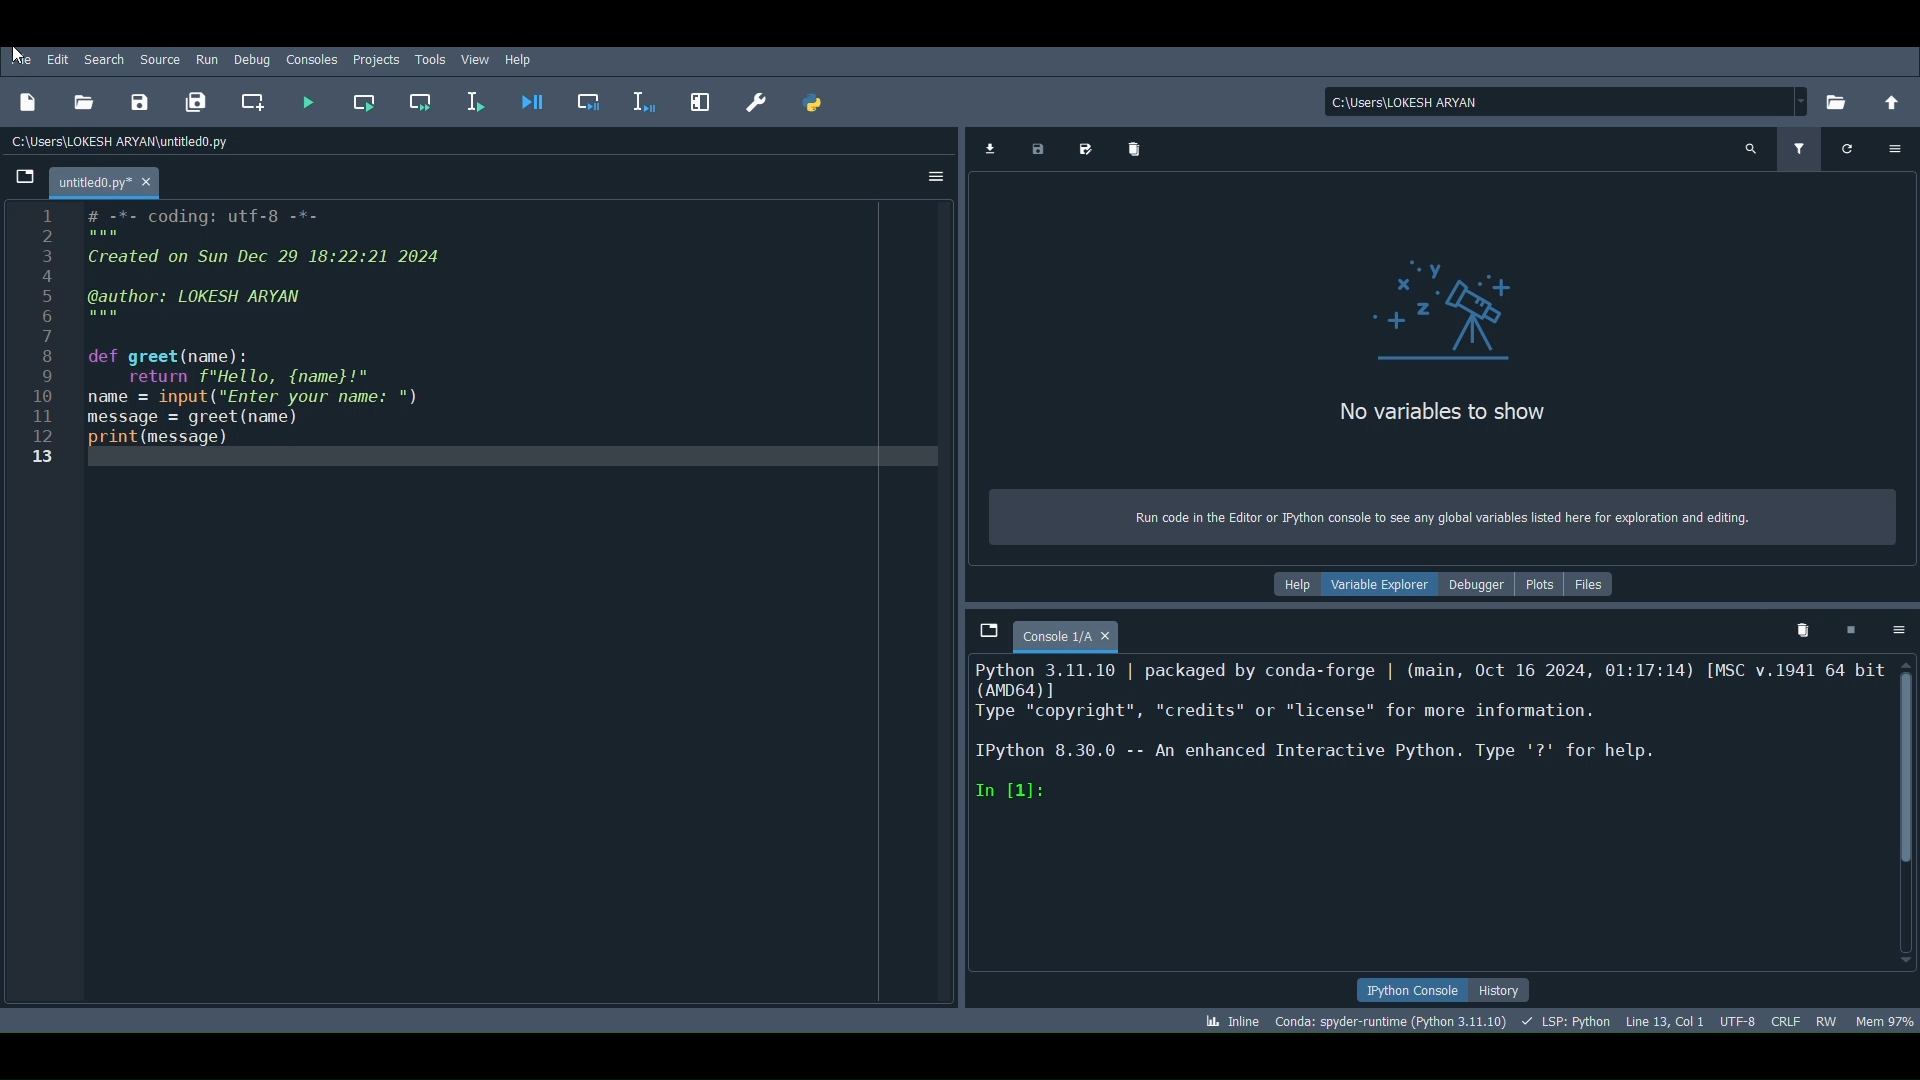 Image resolution: width=1920 pixels, height=1080 pixels. I want to click on Run current cell and go to the next one (Shift + Return), so click(426, 102).